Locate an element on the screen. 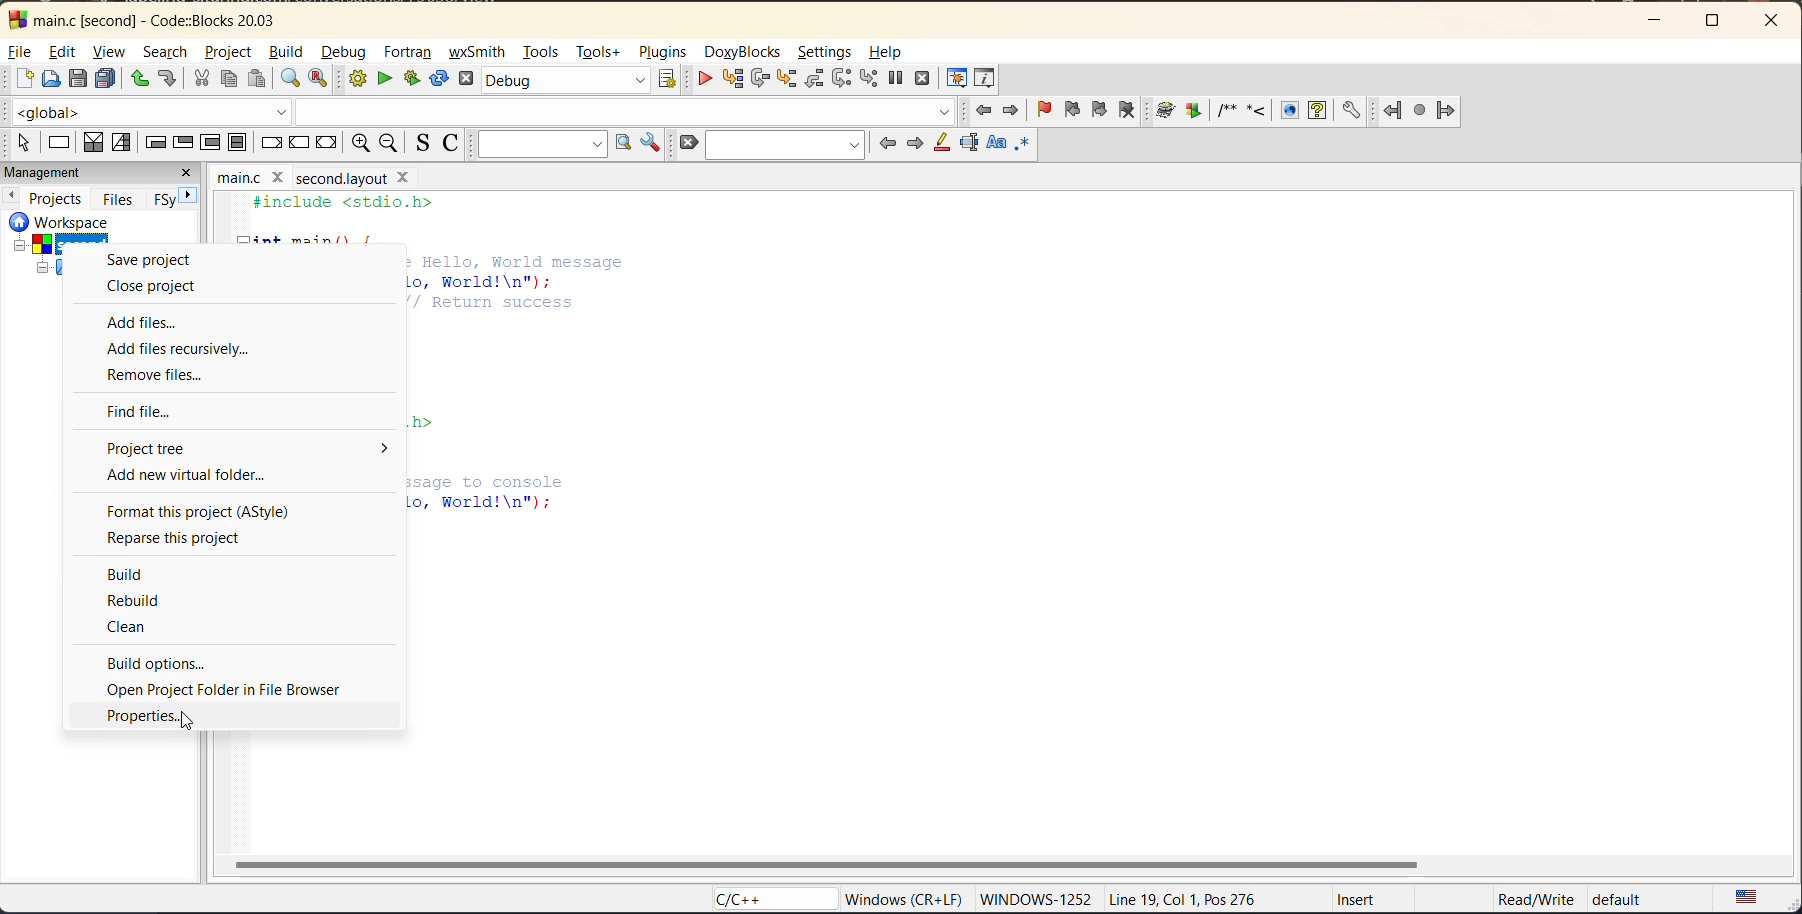 This screenshot has height=914, width=1802. filename is located at coordinates (331, 180).